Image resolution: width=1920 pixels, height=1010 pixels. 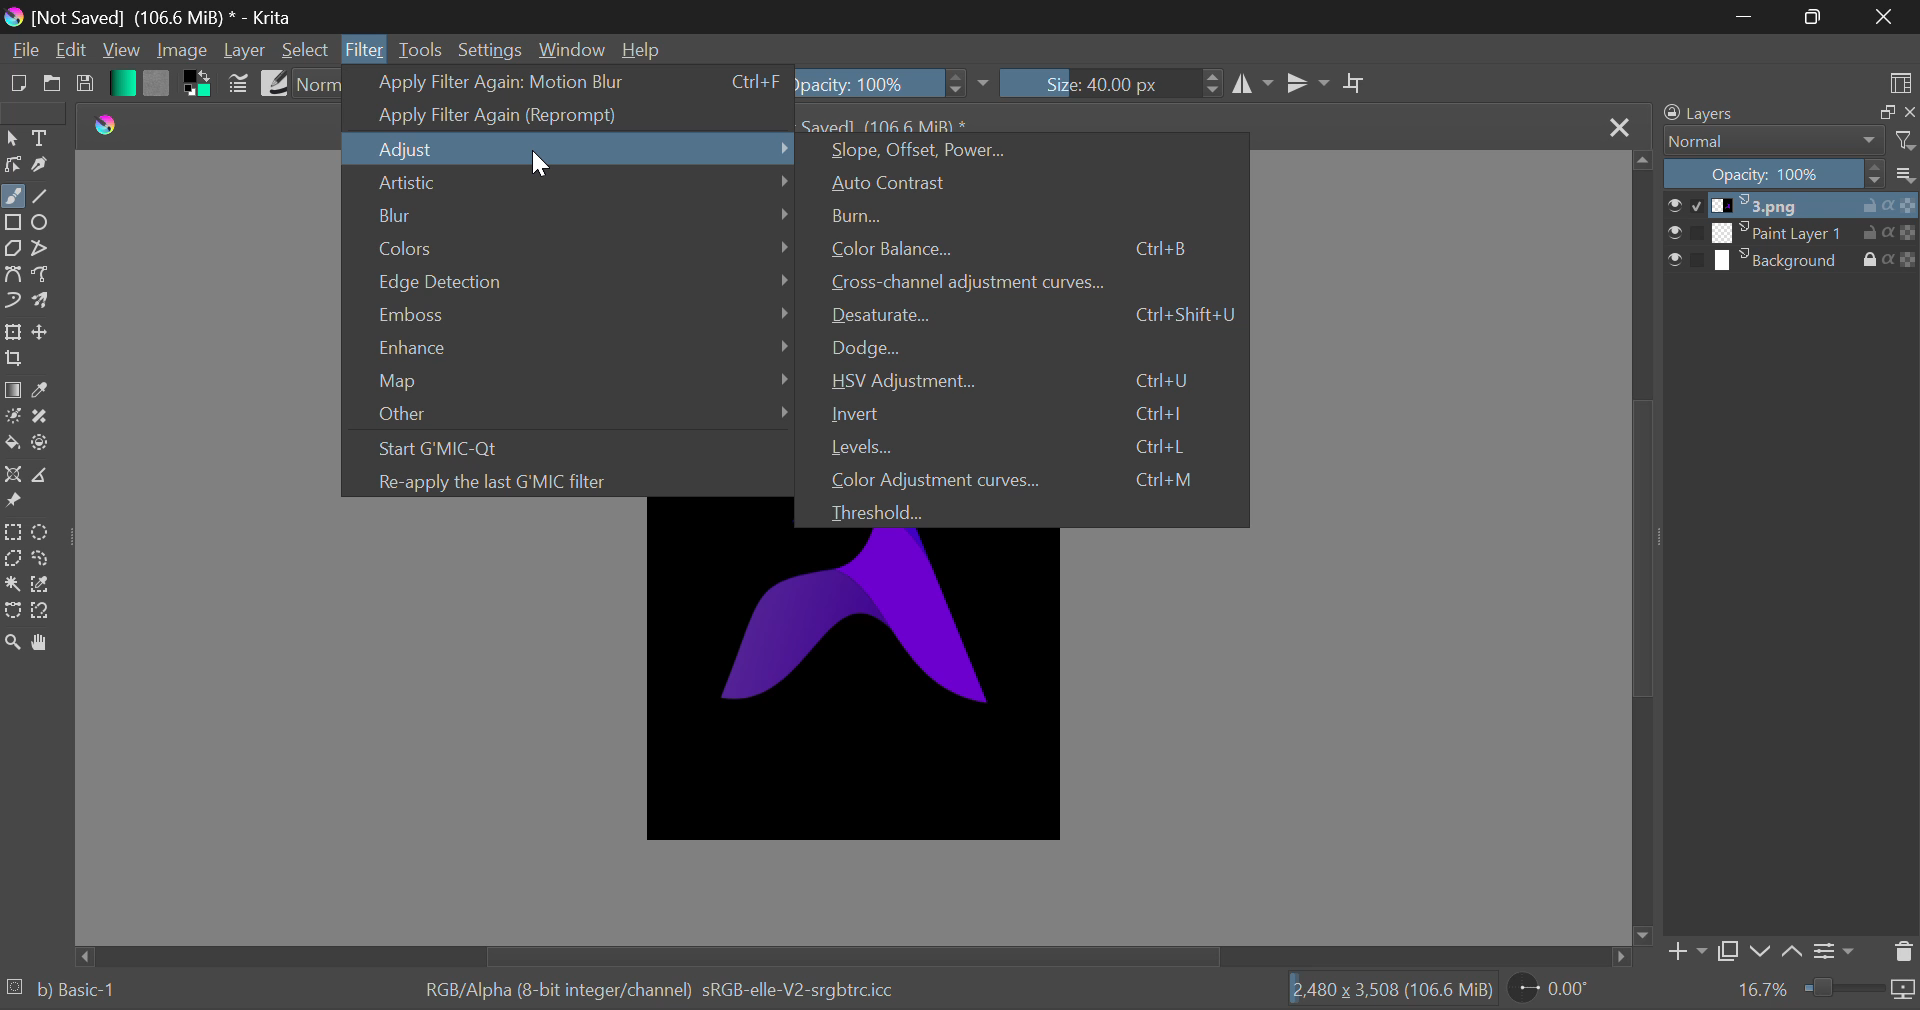 I want to click on Save, so click(x=89, y=84).